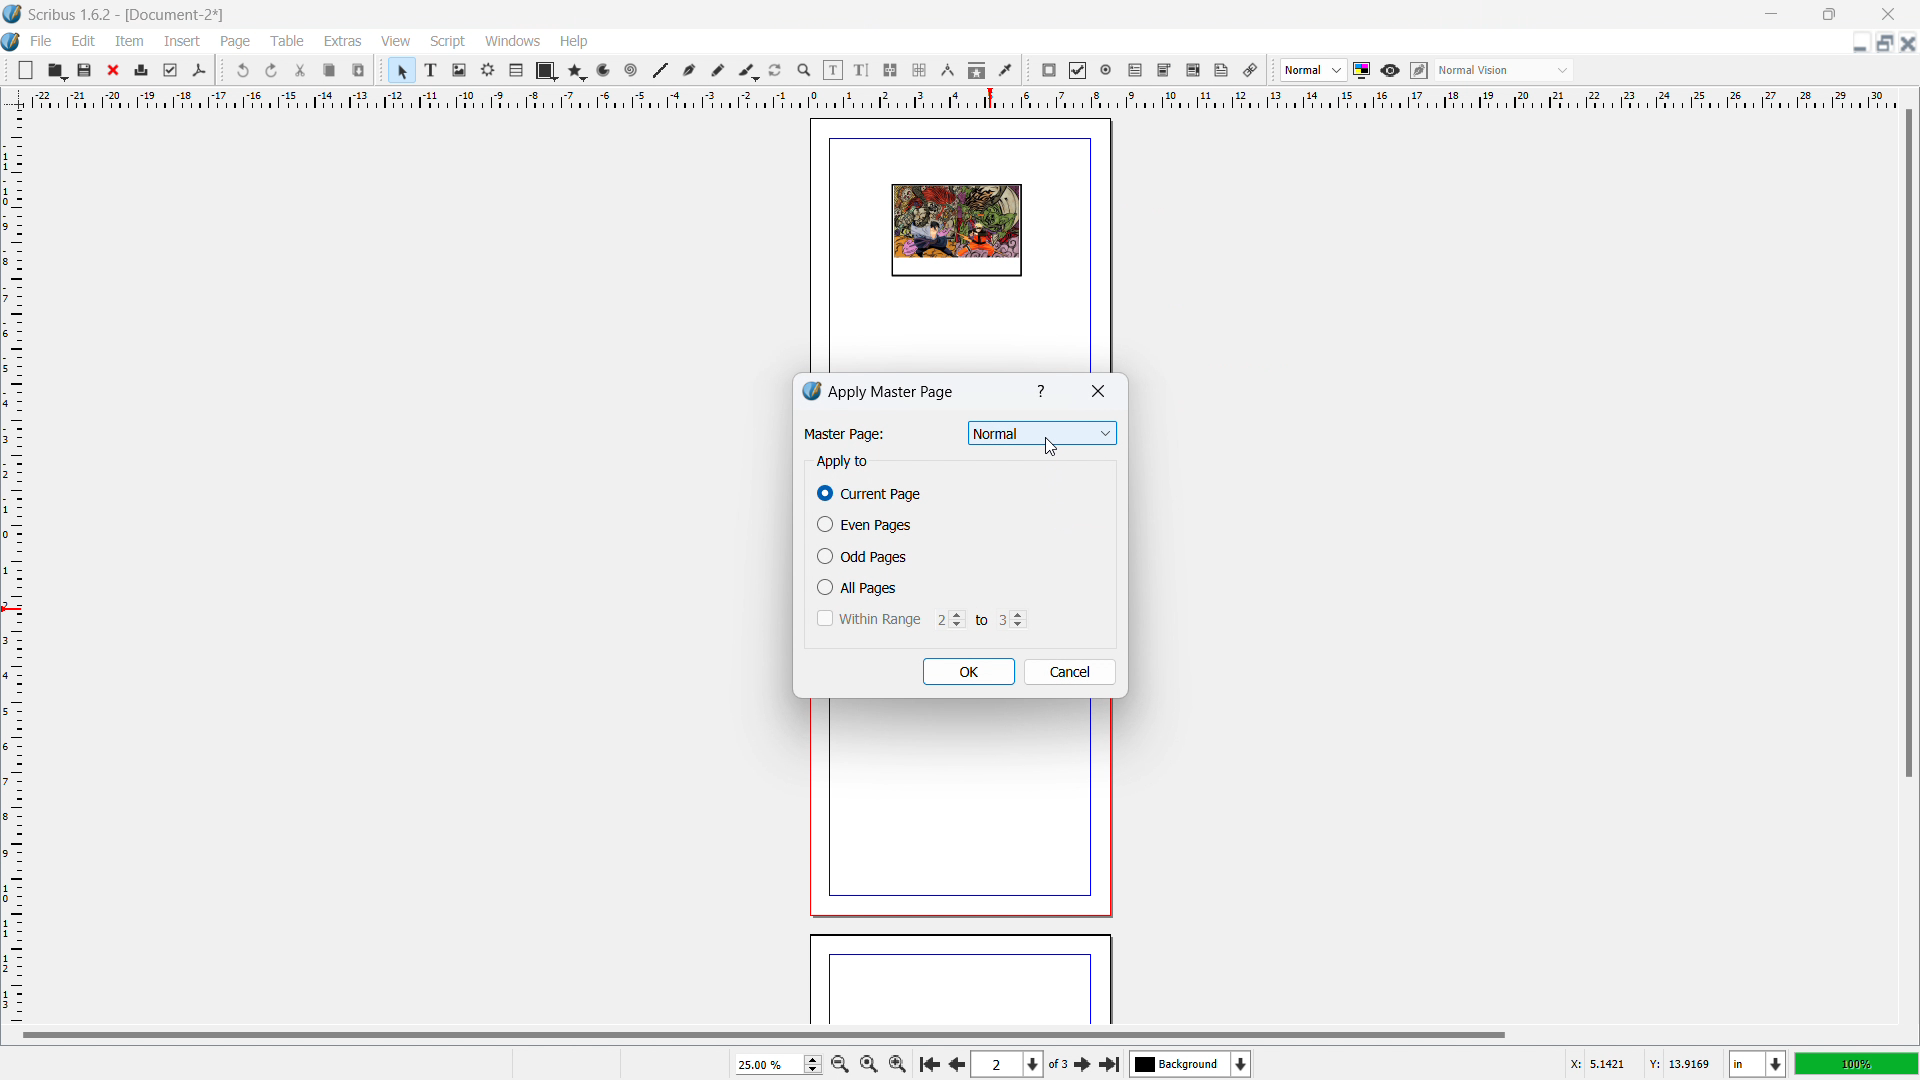 This screenshot has height=1080, width=1920. I want to click on range ending at page number, so click(1011, 618).